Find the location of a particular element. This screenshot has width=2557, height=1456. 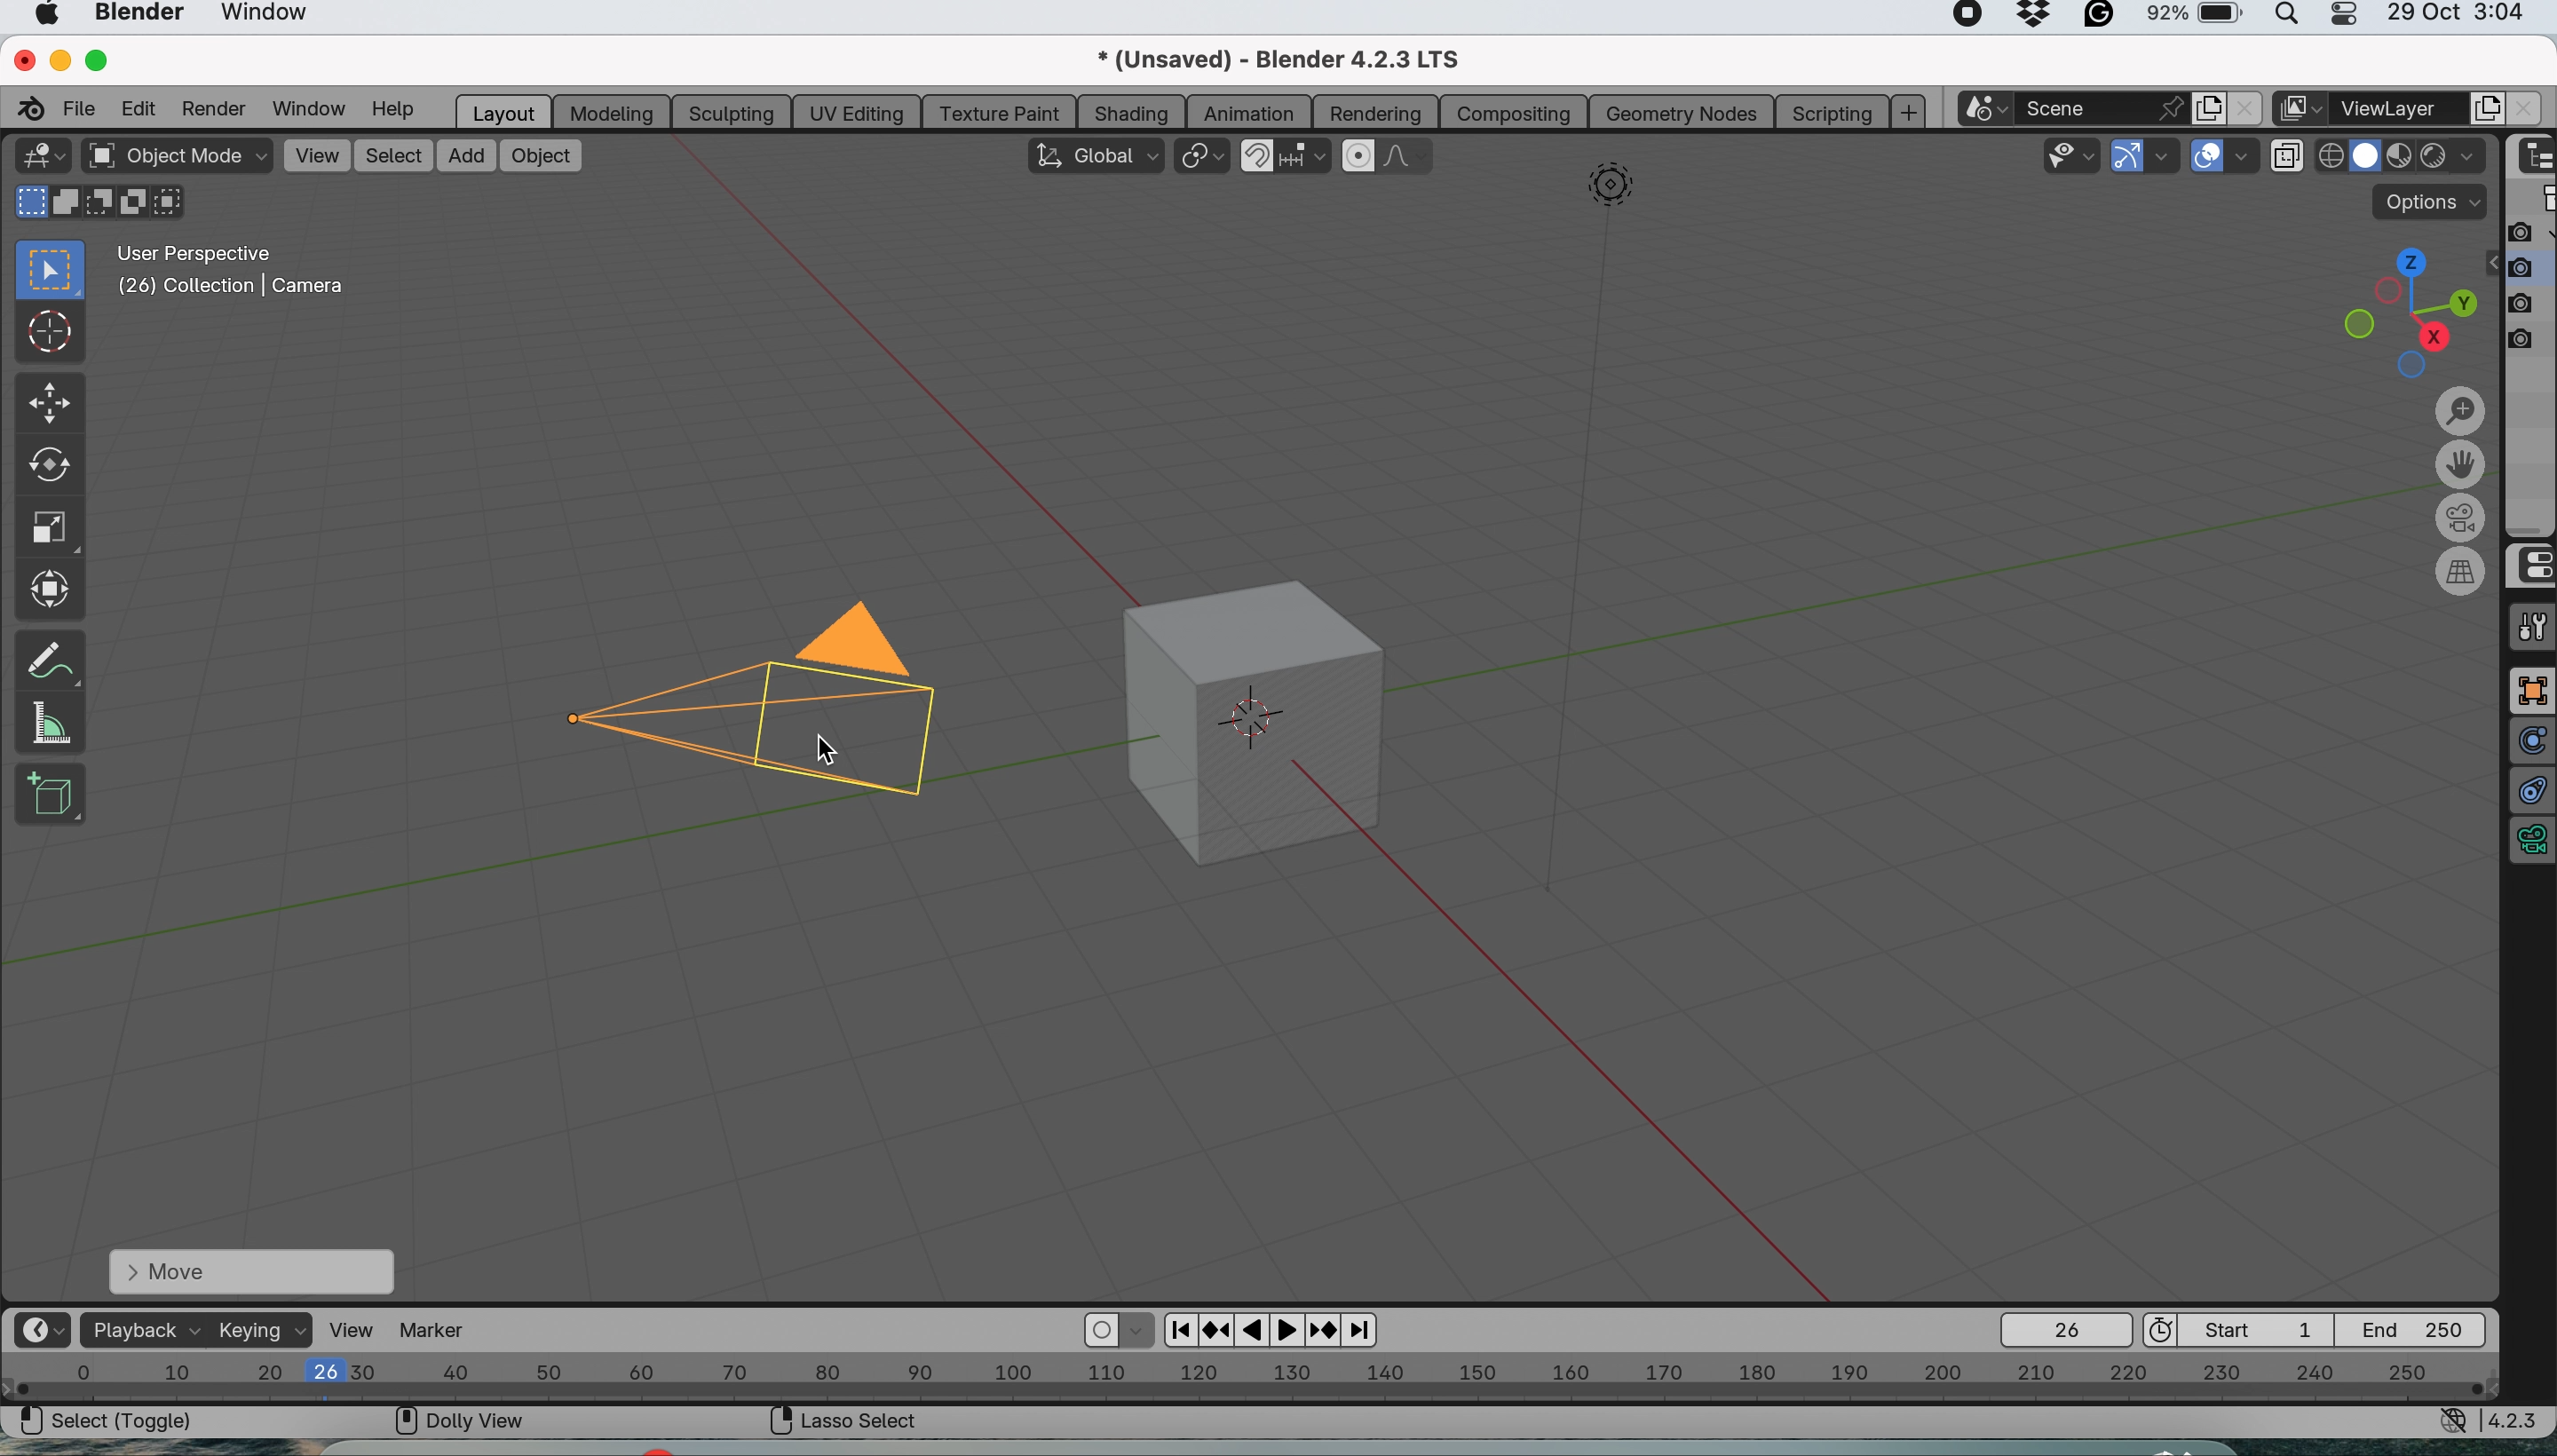

previous is located at coordinates (1177, 1327).